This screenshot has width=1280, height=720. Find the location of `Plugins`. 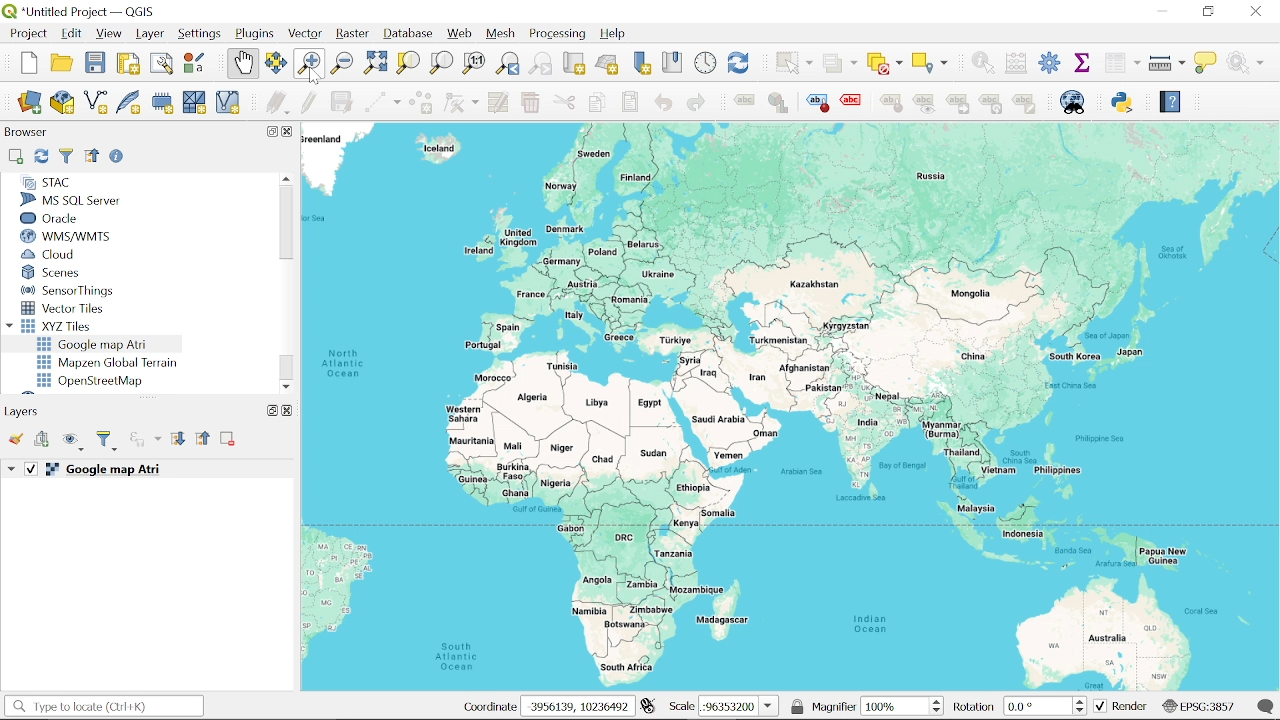

Plugins is located at coordinates (256, 35).